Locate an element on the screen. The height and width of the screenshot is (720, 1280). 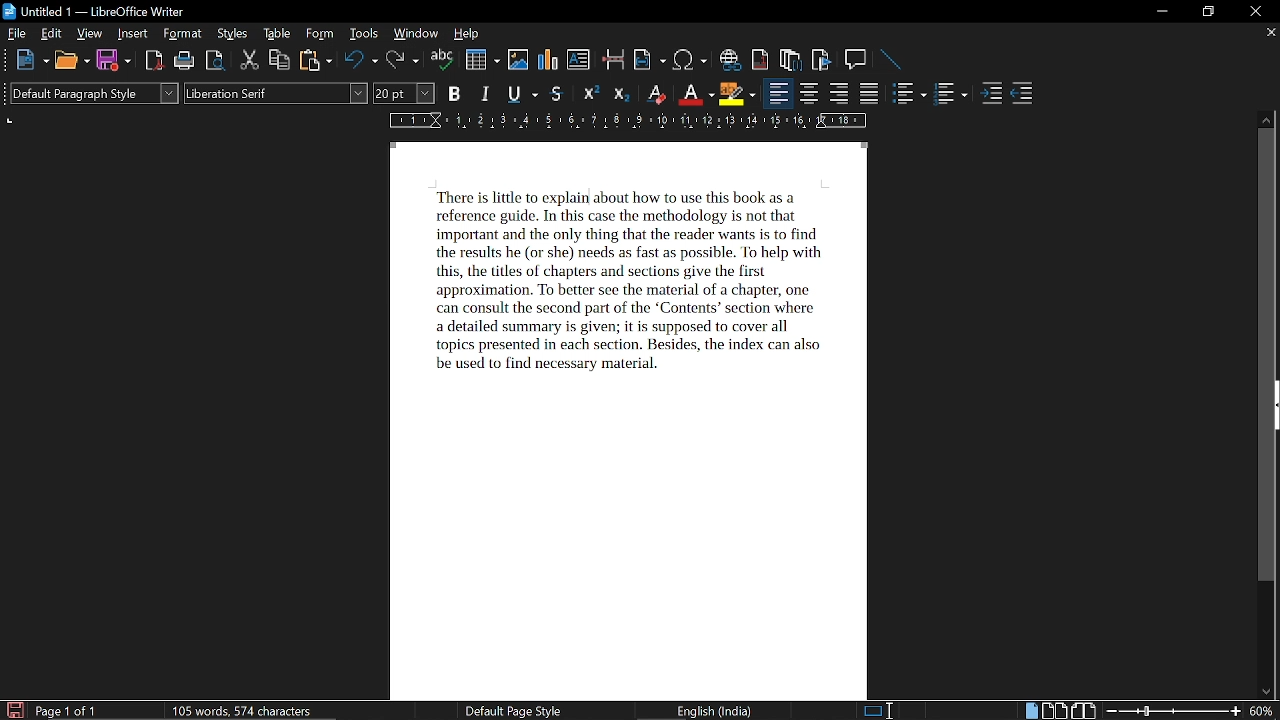
align left is located at coordinates (776, 93).